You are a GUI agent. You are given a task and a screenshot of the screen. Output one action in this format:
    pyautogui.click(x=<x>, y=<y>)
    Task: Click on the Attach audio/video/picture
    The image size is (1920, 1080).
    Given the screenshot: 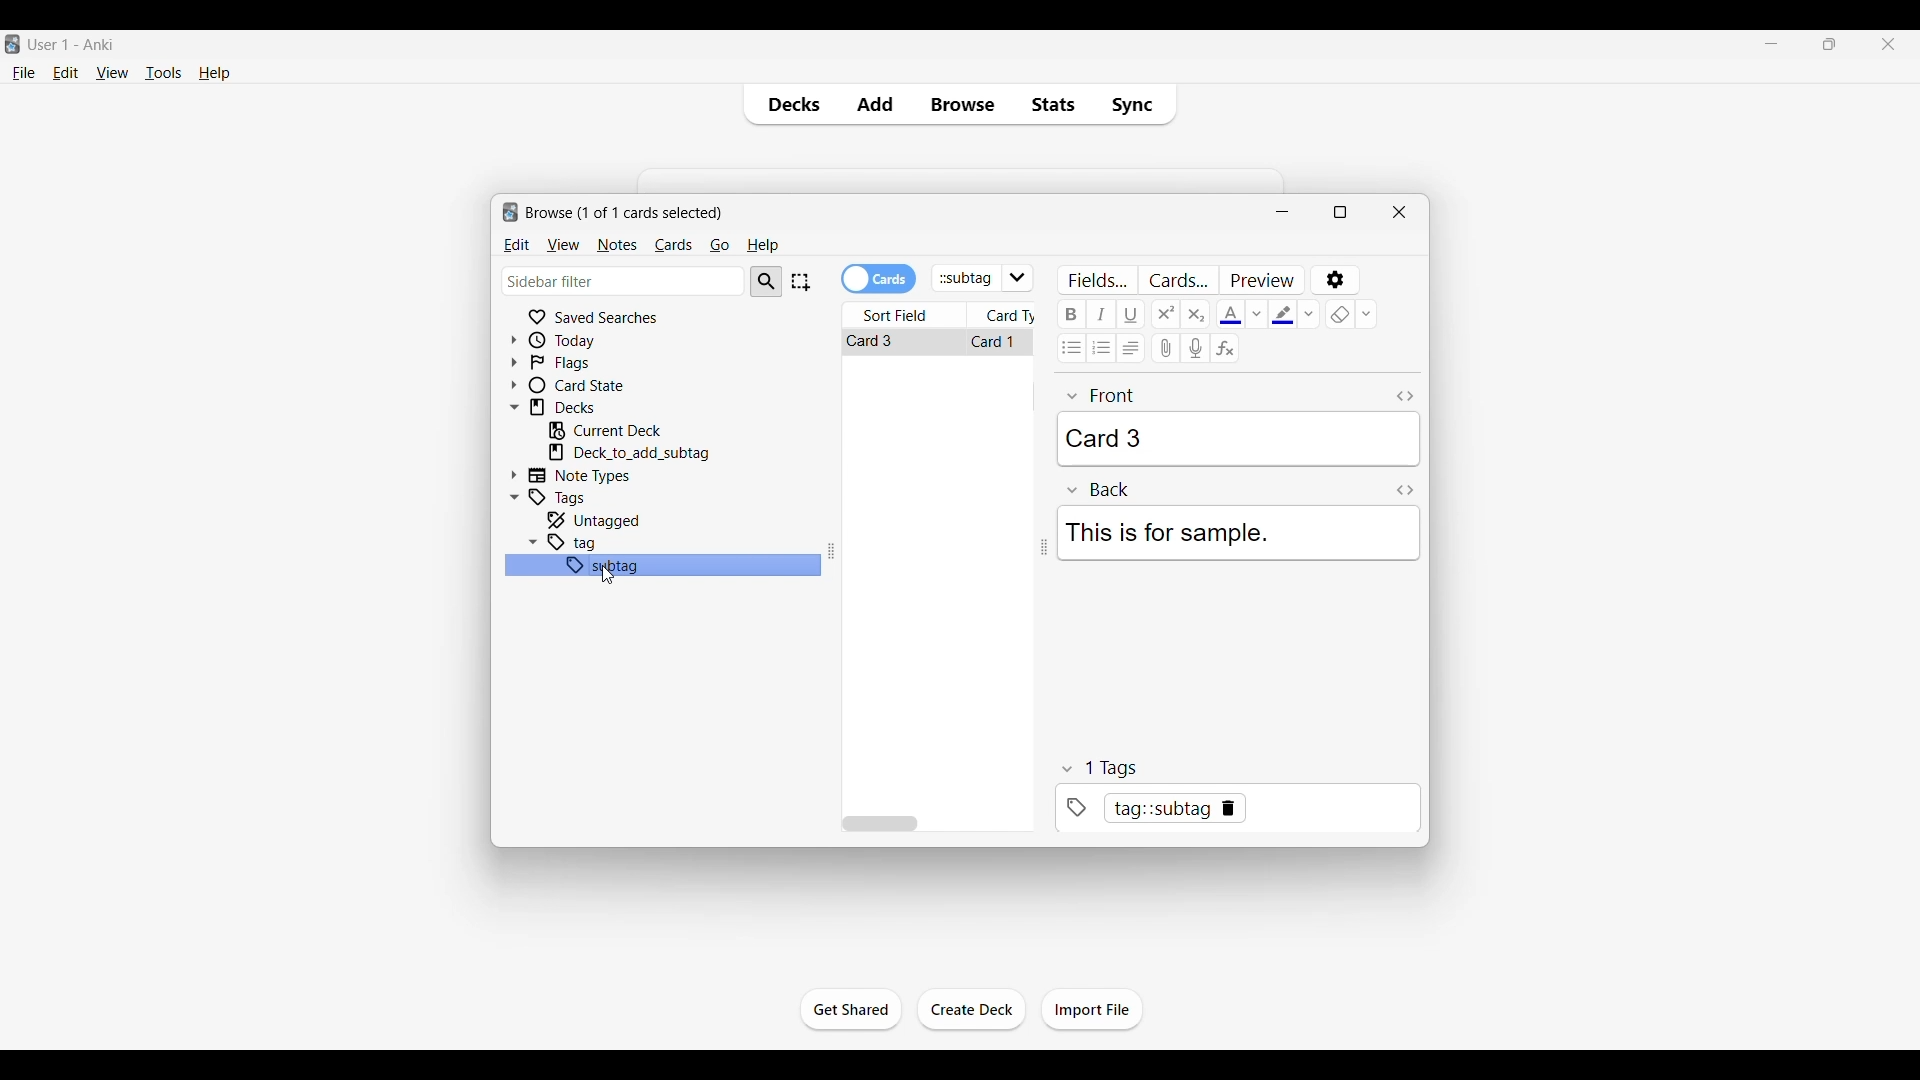 What is the action you would take?
    pyautogui.click(x=1165, y=348)
    